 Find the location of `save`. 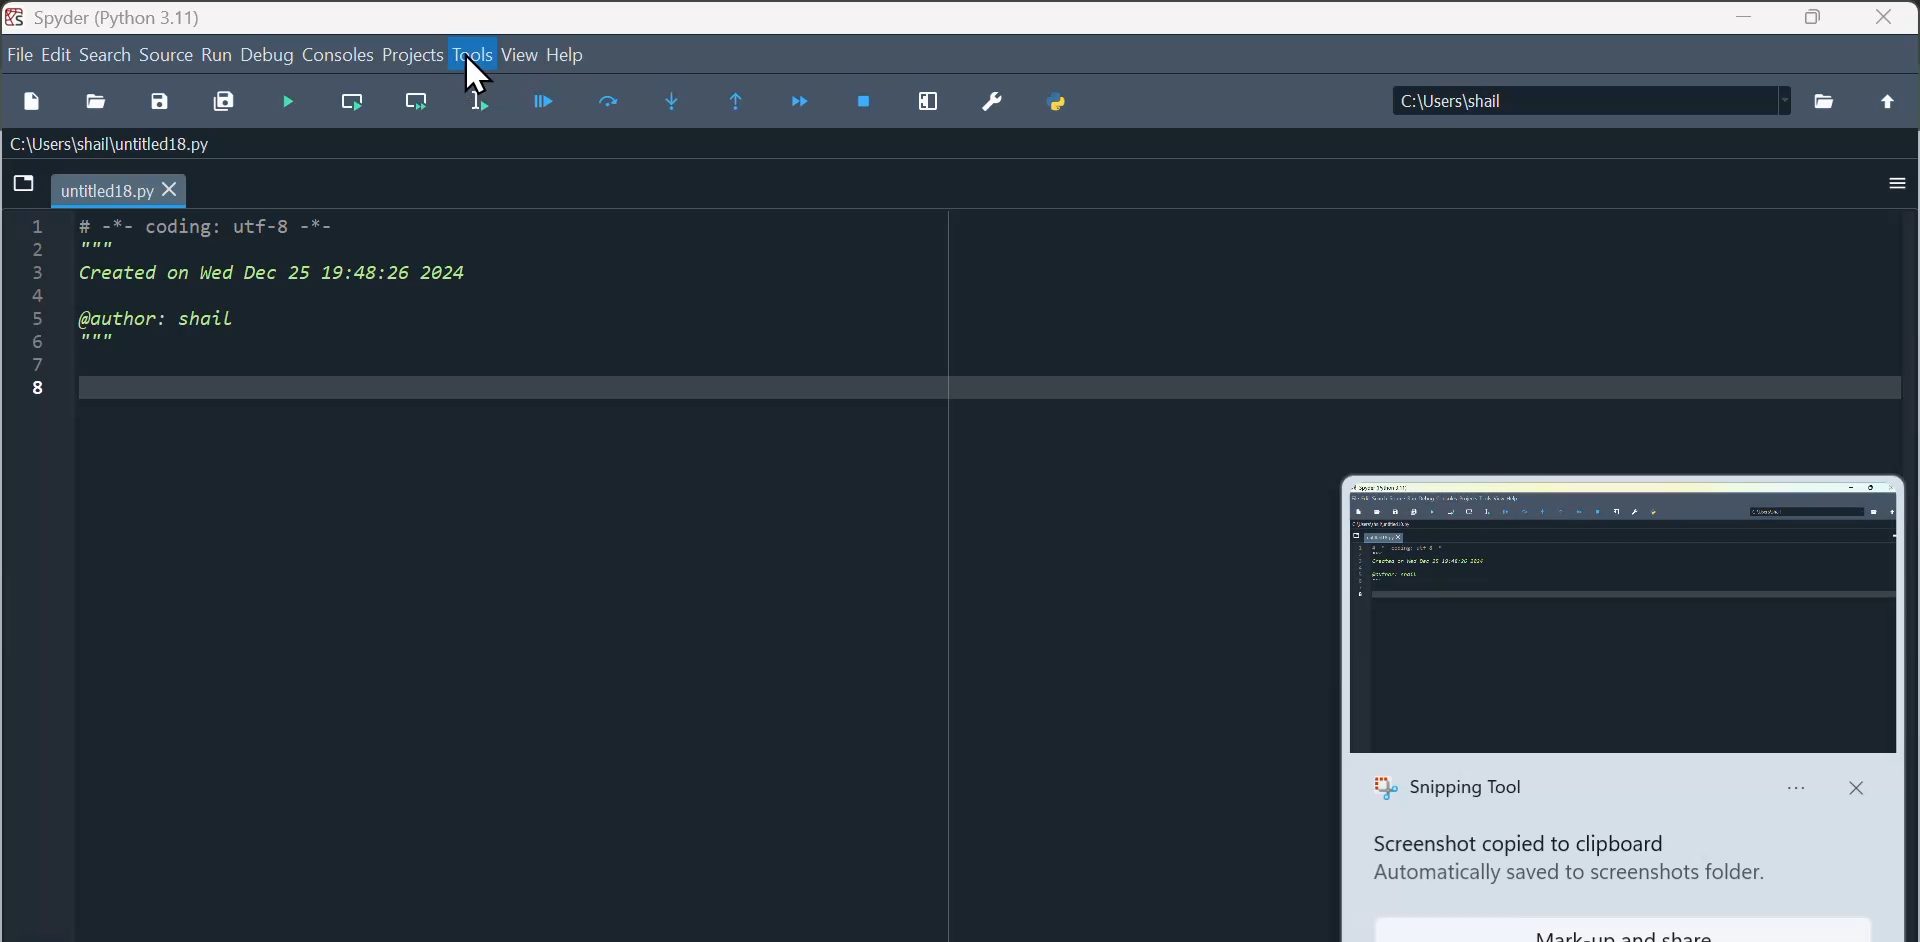

save is located at coordinates (159, 104).